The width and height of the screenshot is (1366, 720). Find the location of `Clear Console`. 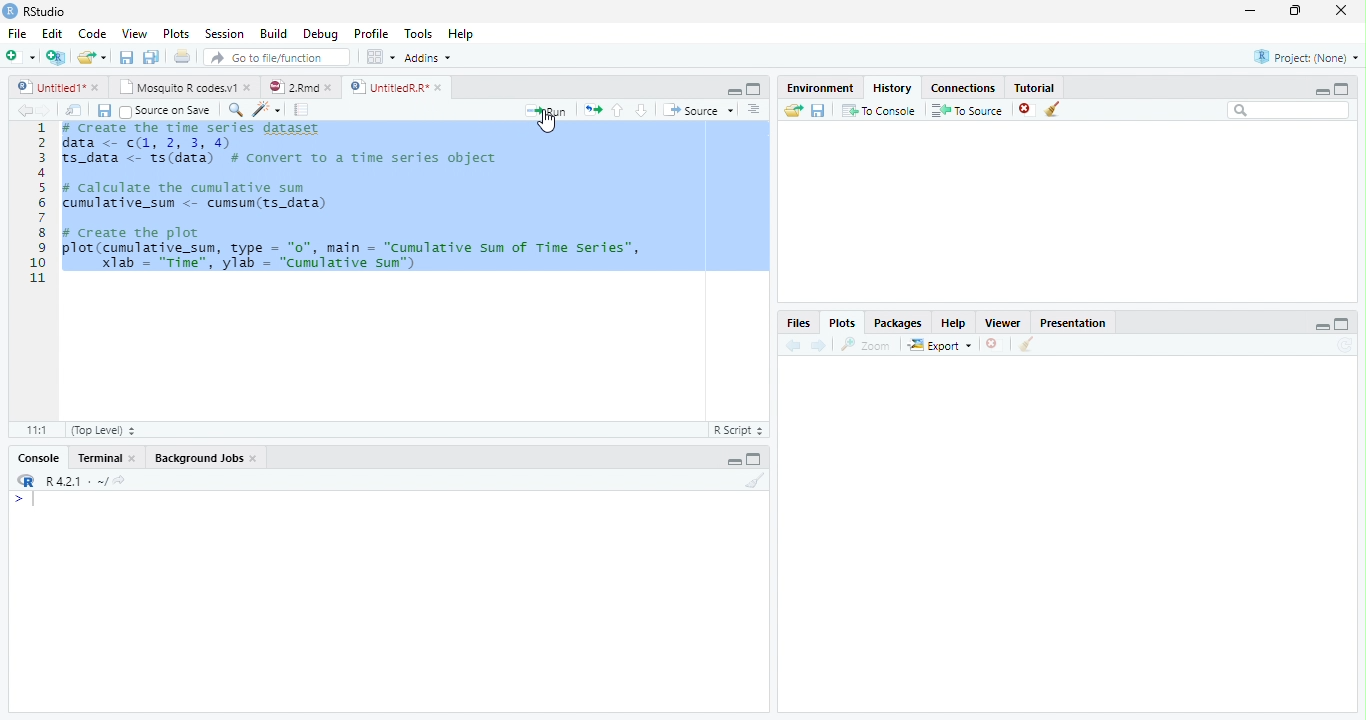

Clear Console is located at coordinates (753, 484).